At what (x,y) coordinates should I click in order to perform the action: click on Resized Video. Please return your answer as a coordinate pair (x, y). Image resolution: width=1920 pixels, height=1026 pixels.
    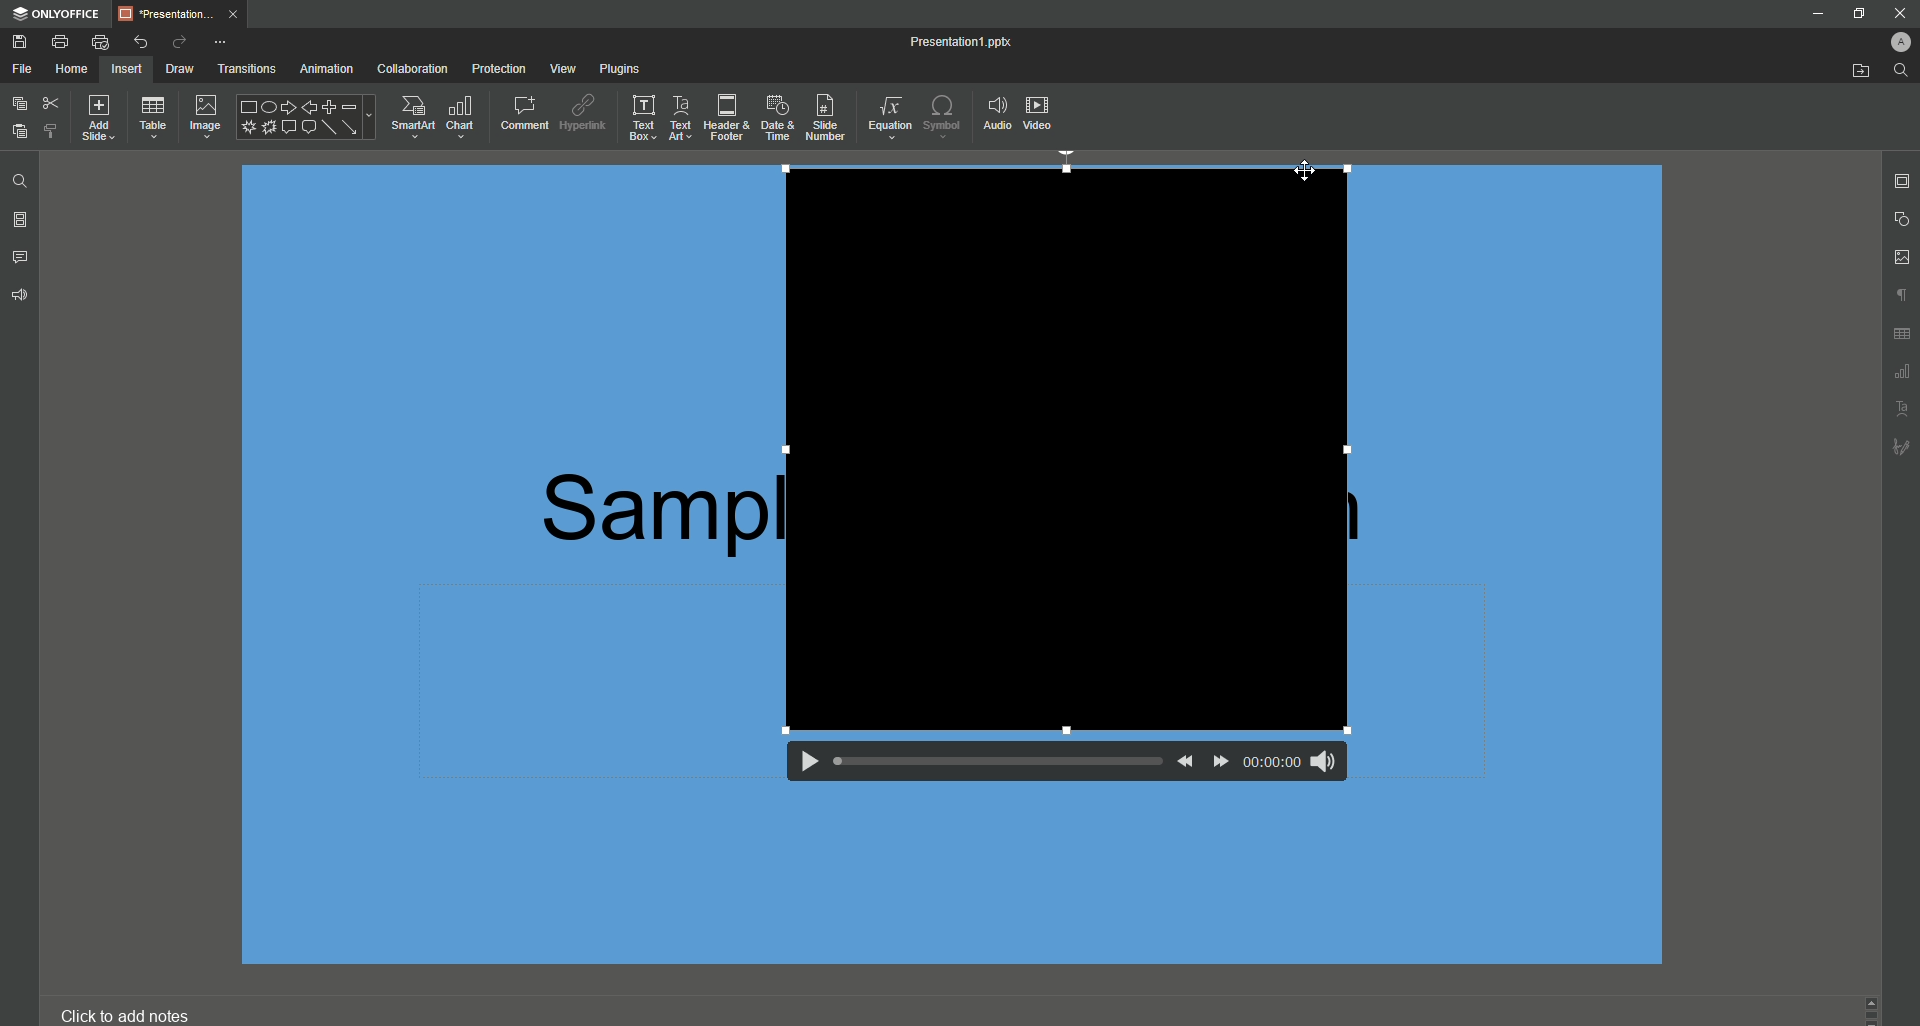
    Looking at the image, I should click on (1067, 448).